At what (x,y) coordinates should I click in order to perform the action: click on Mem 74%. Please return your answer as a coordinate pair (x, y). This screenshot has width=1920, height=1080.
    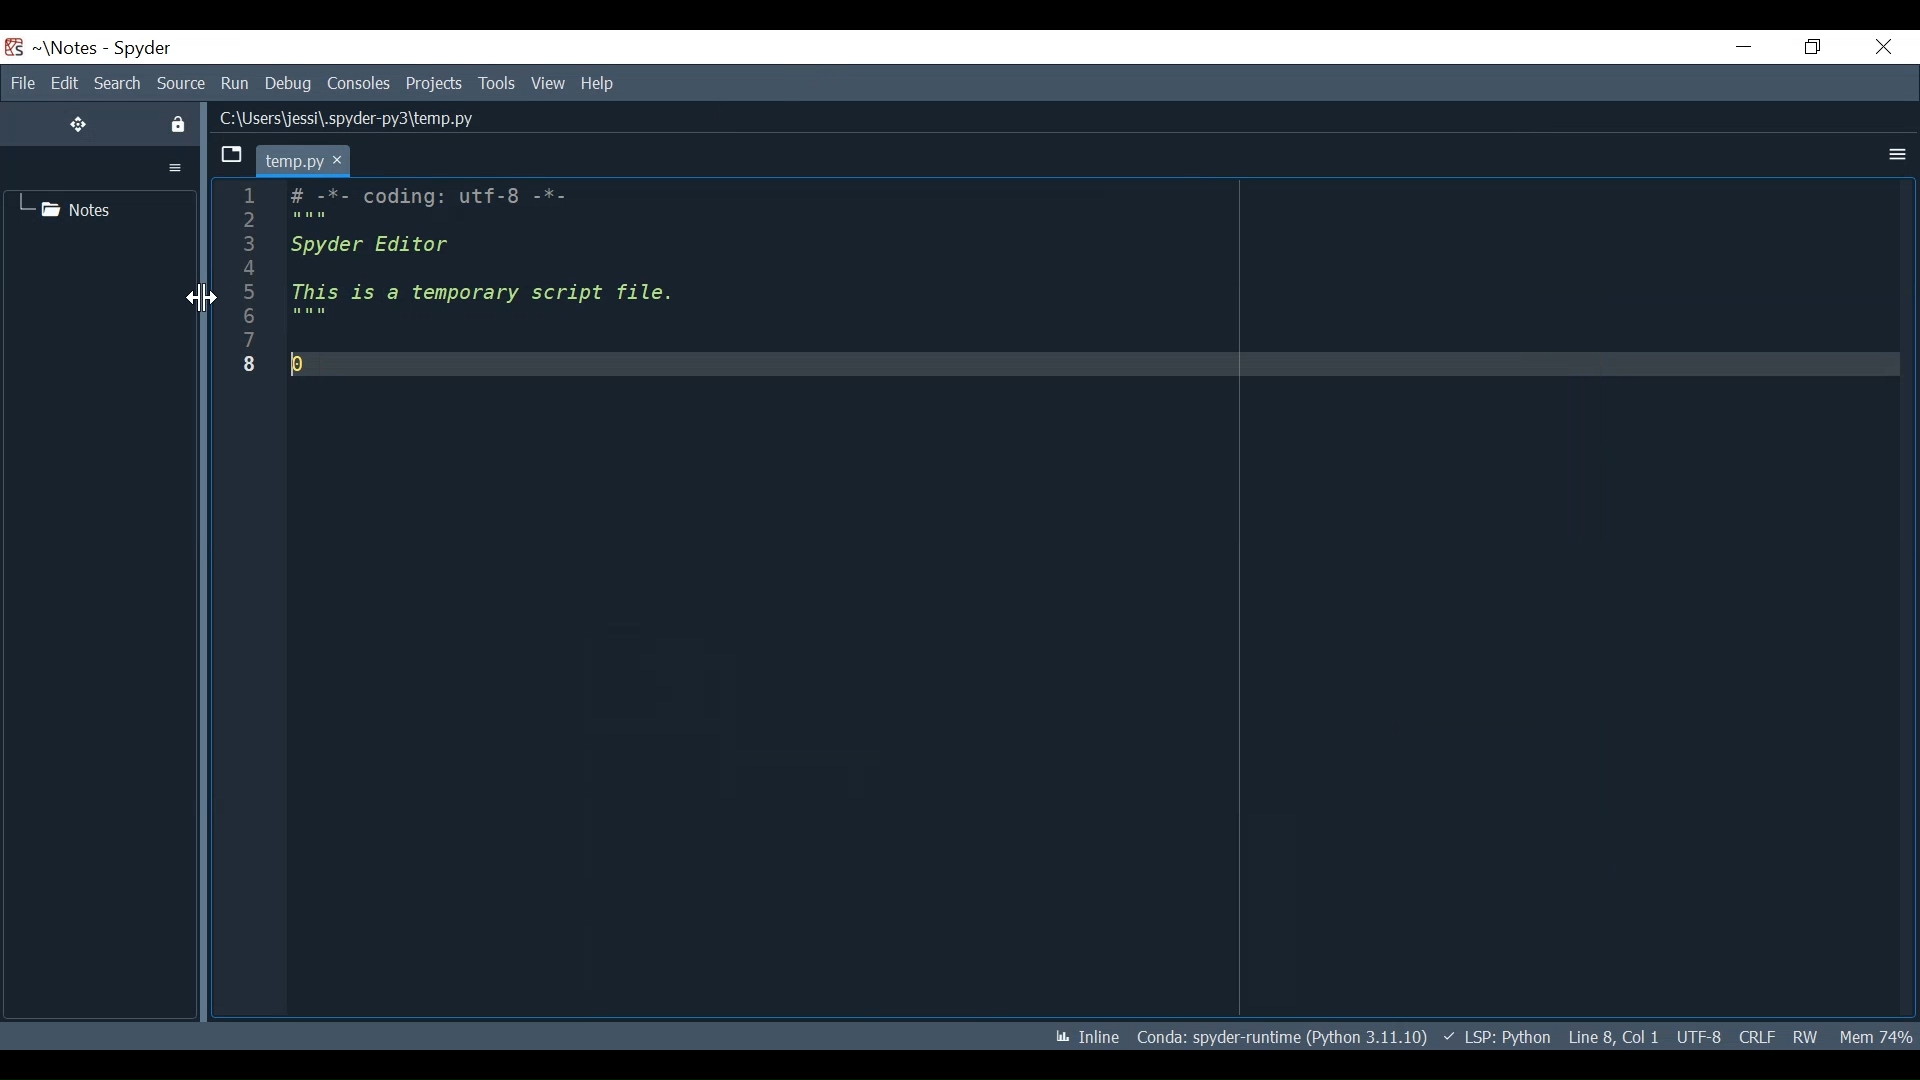
    Looking at the image, I should click on (1875, 1034).